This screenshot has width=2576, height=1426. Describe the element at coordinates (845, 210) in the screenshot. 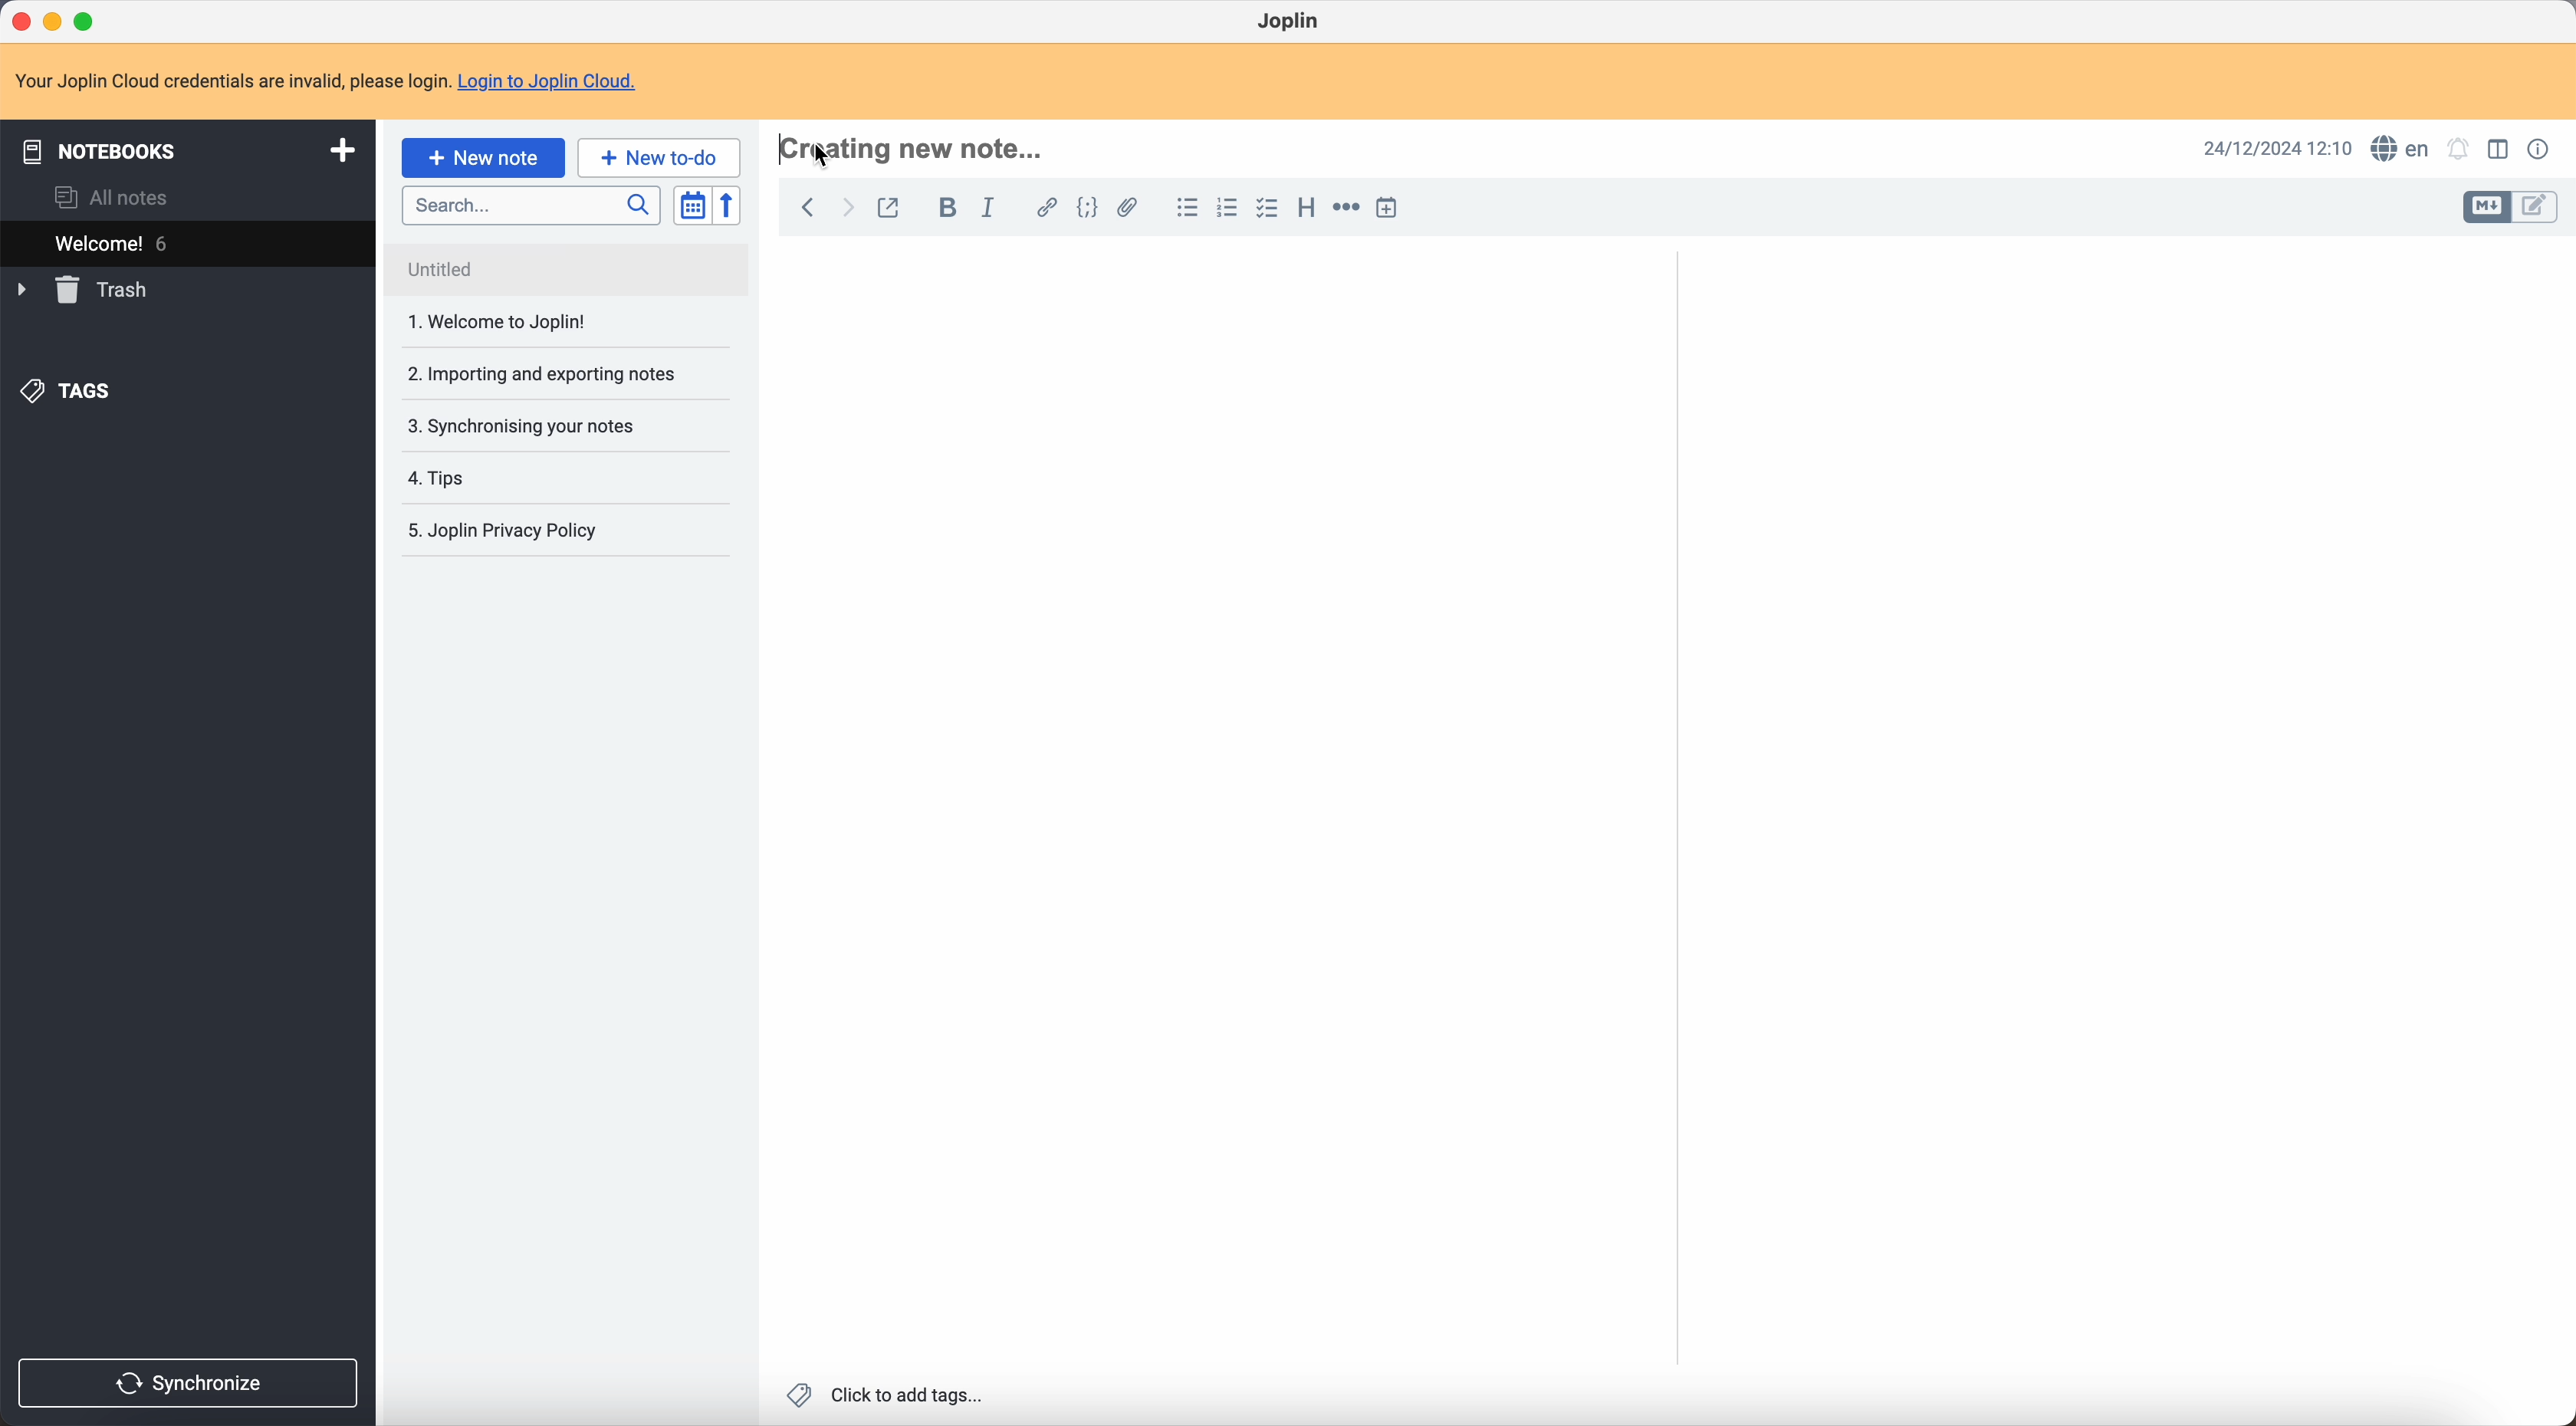

I see `foward` at that location.